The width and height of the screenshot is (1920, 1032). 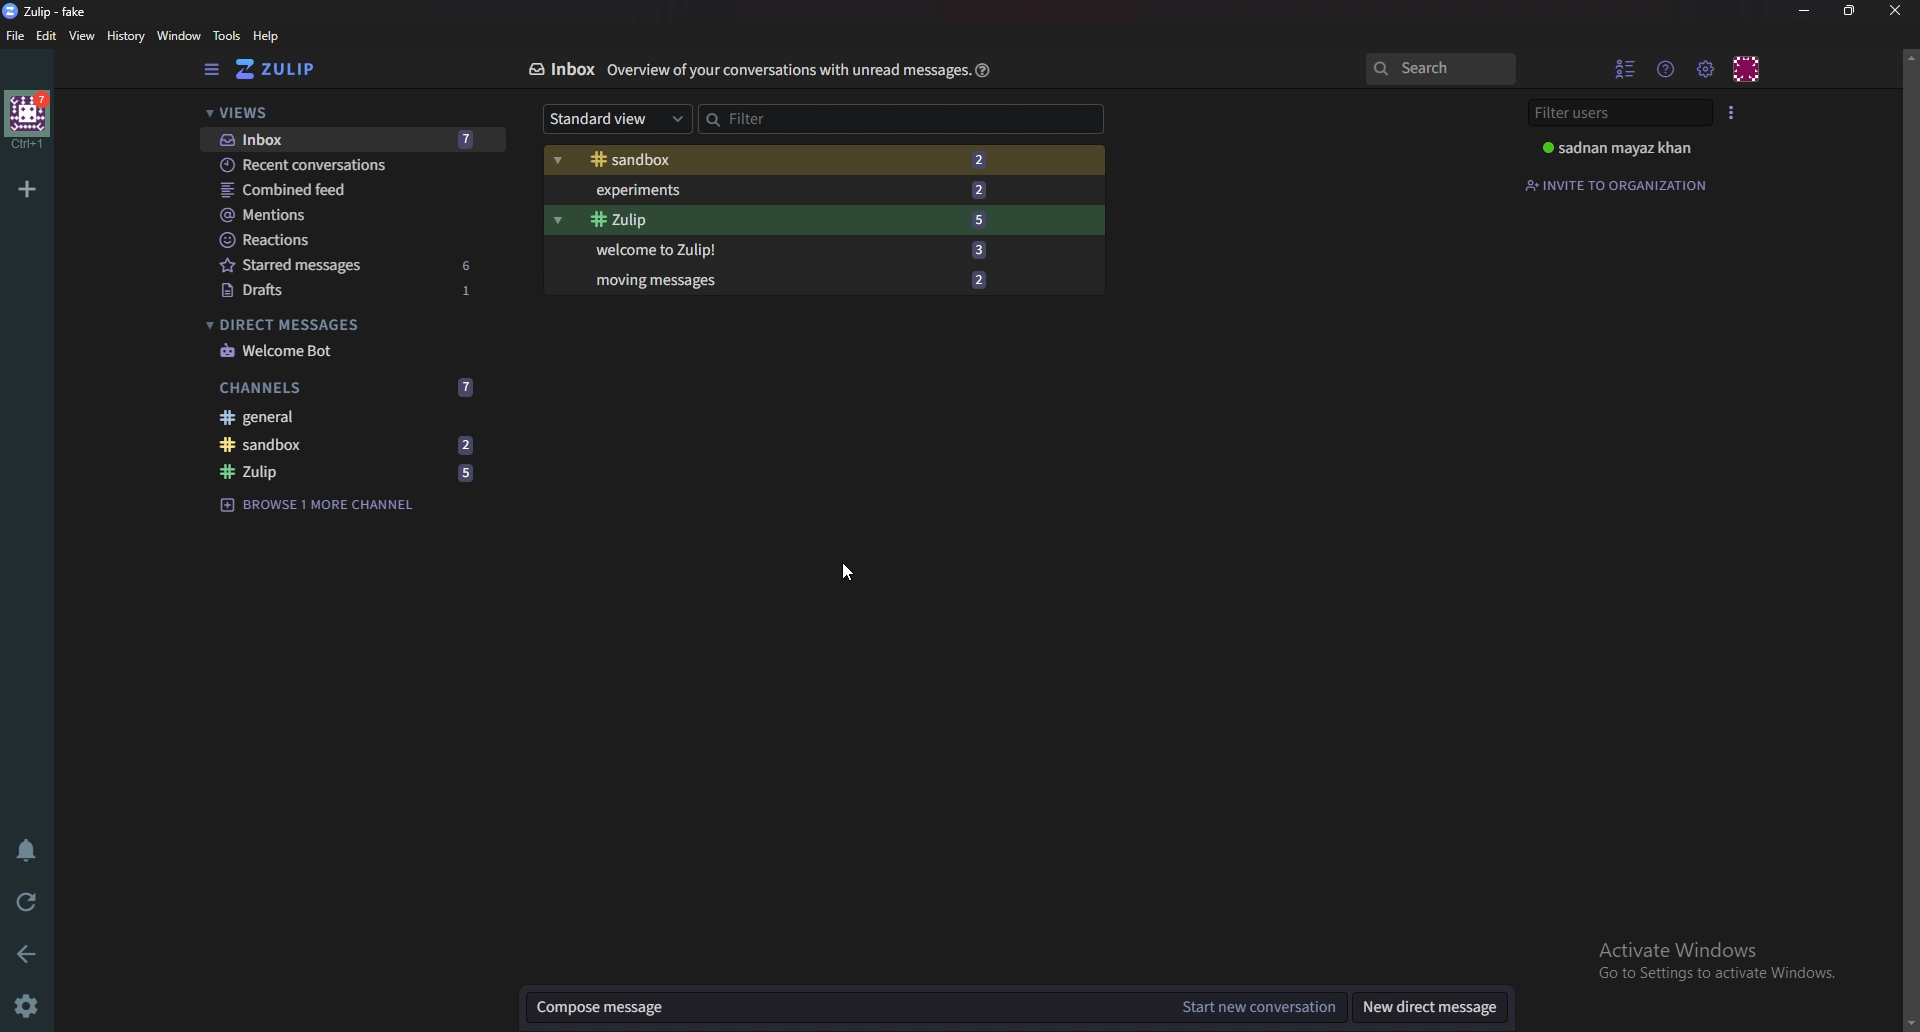 What do you see at coordinates (1668, 68) in the screenshot?
I see `Help menu` at bounding box center [1668, 68].